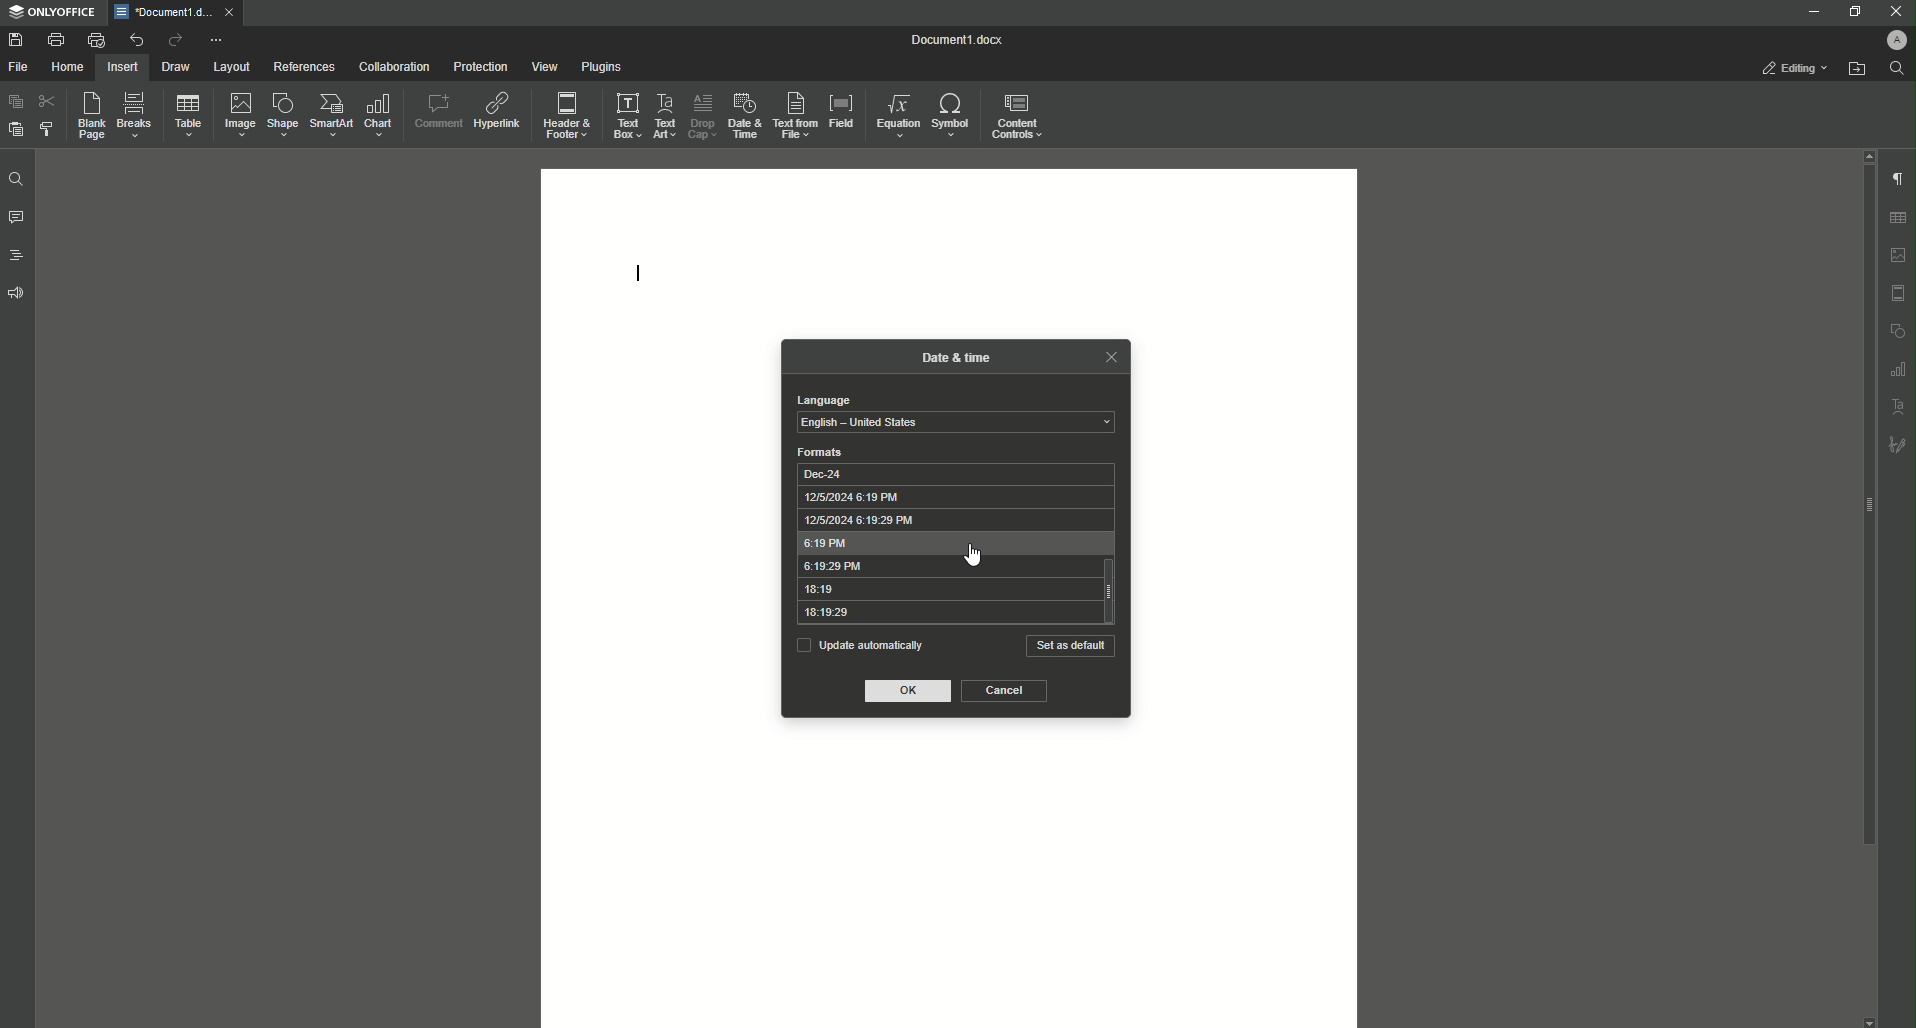  What do you see at coordinates (910, 692) in the screenshot?
I see `OK` at bounding box center [910, 692].